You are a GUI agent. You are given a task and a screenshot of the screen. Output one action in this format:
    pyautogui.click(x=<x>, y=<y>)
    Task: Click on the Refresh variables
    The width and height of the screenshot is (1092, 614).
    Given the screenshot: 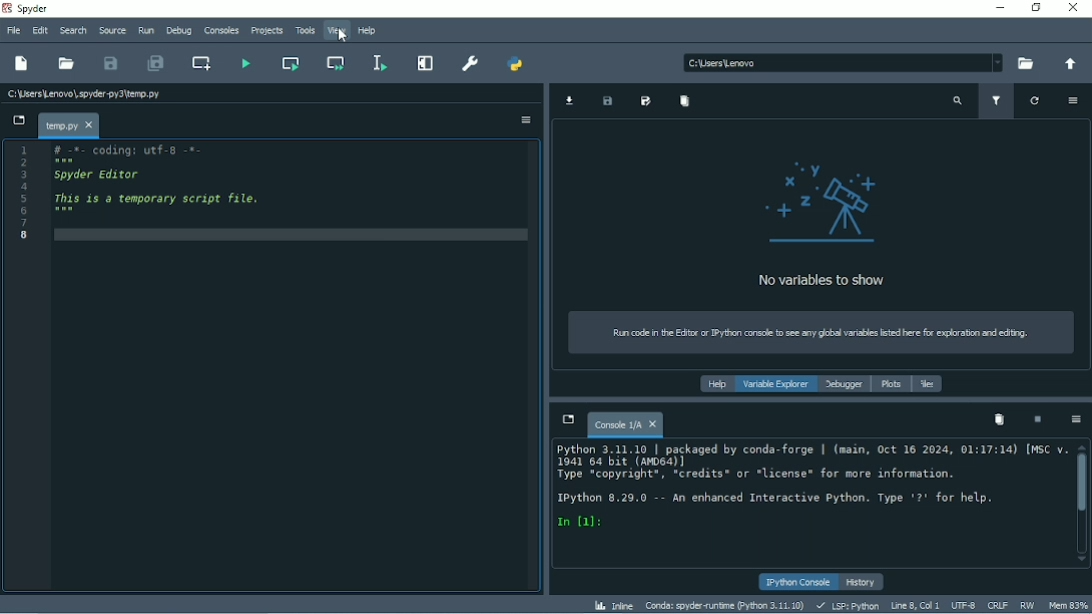 What is the action you would take?
    pyautogui.click(x=1035, y=101)
    